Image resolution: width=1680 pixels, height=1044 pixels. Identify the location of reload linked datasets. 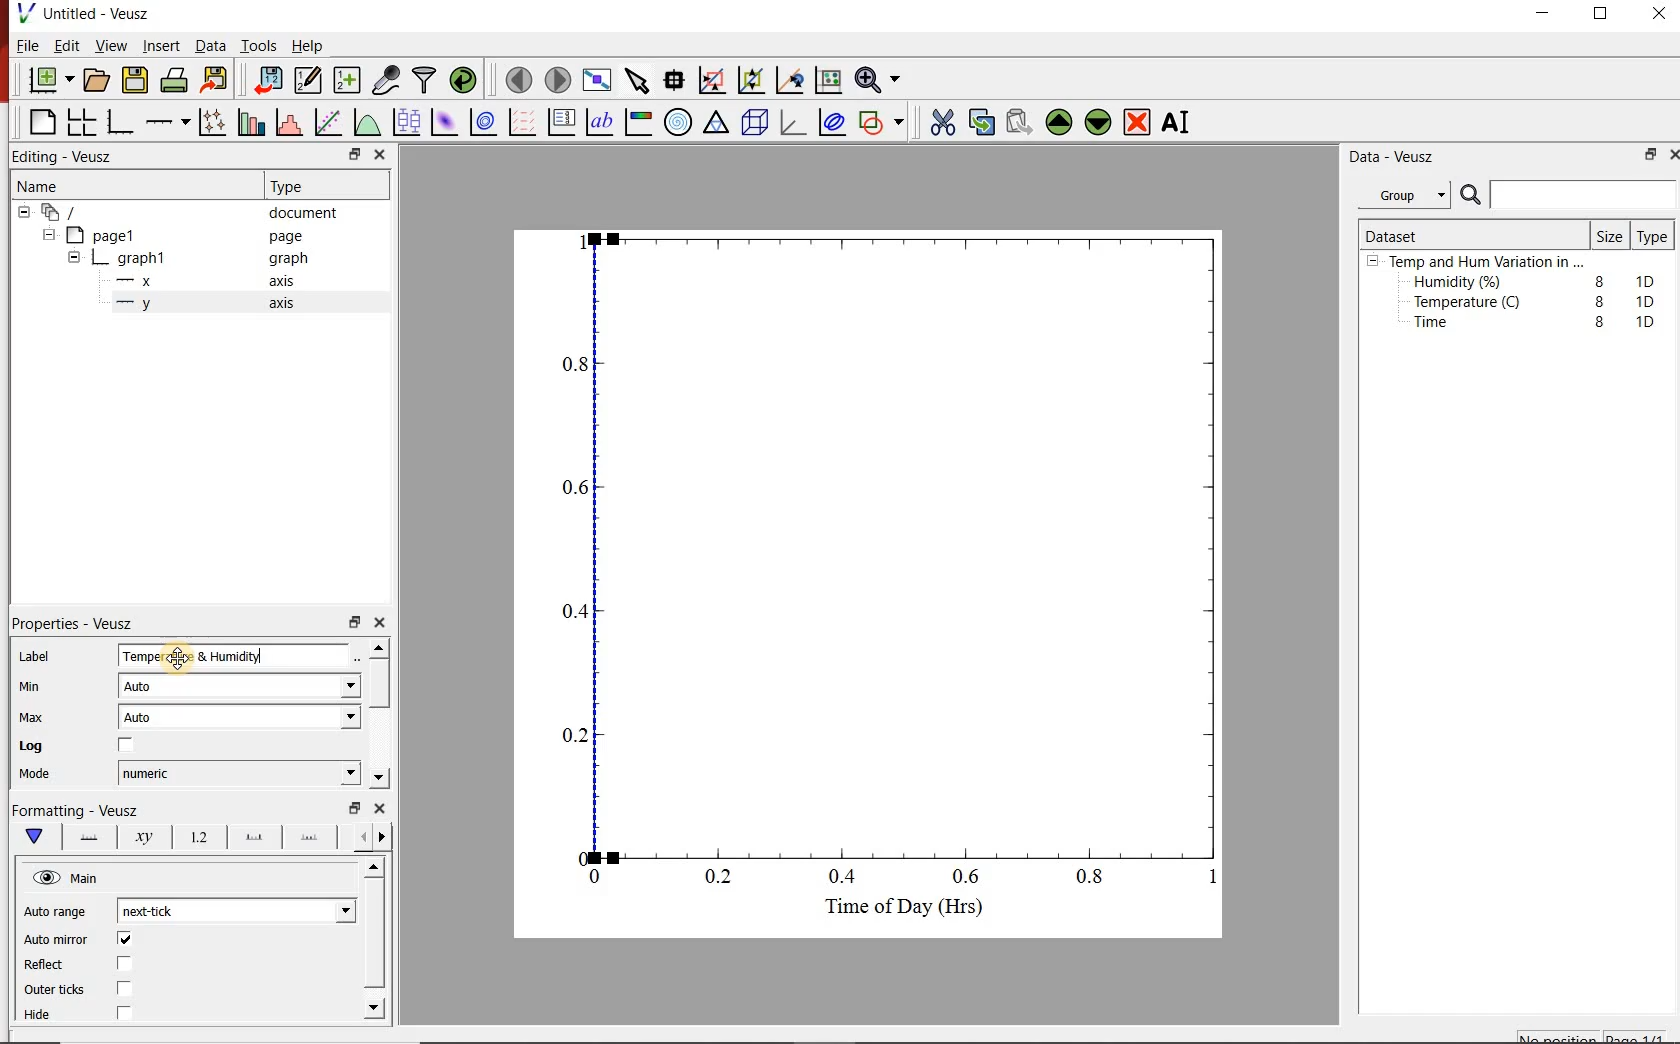
(463, 81).